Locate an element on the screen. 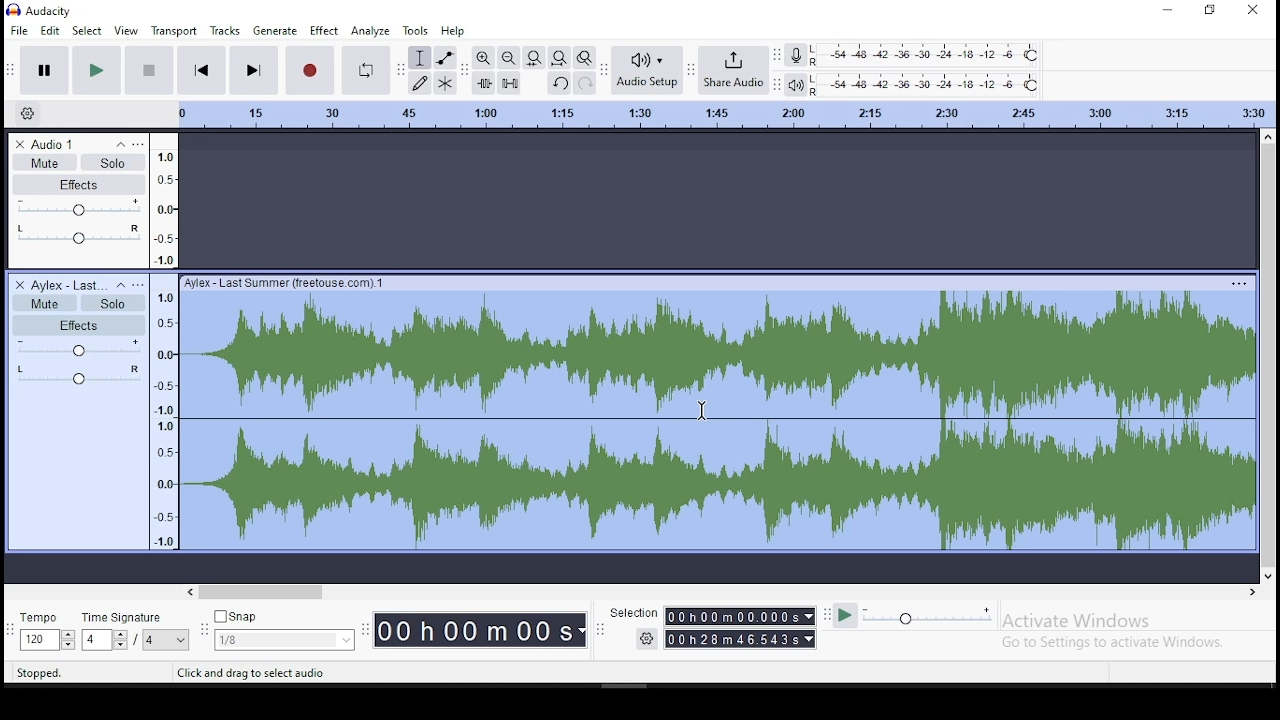 This screenshot has height=720, width=1280. effects is located at coordinates (80, 325).